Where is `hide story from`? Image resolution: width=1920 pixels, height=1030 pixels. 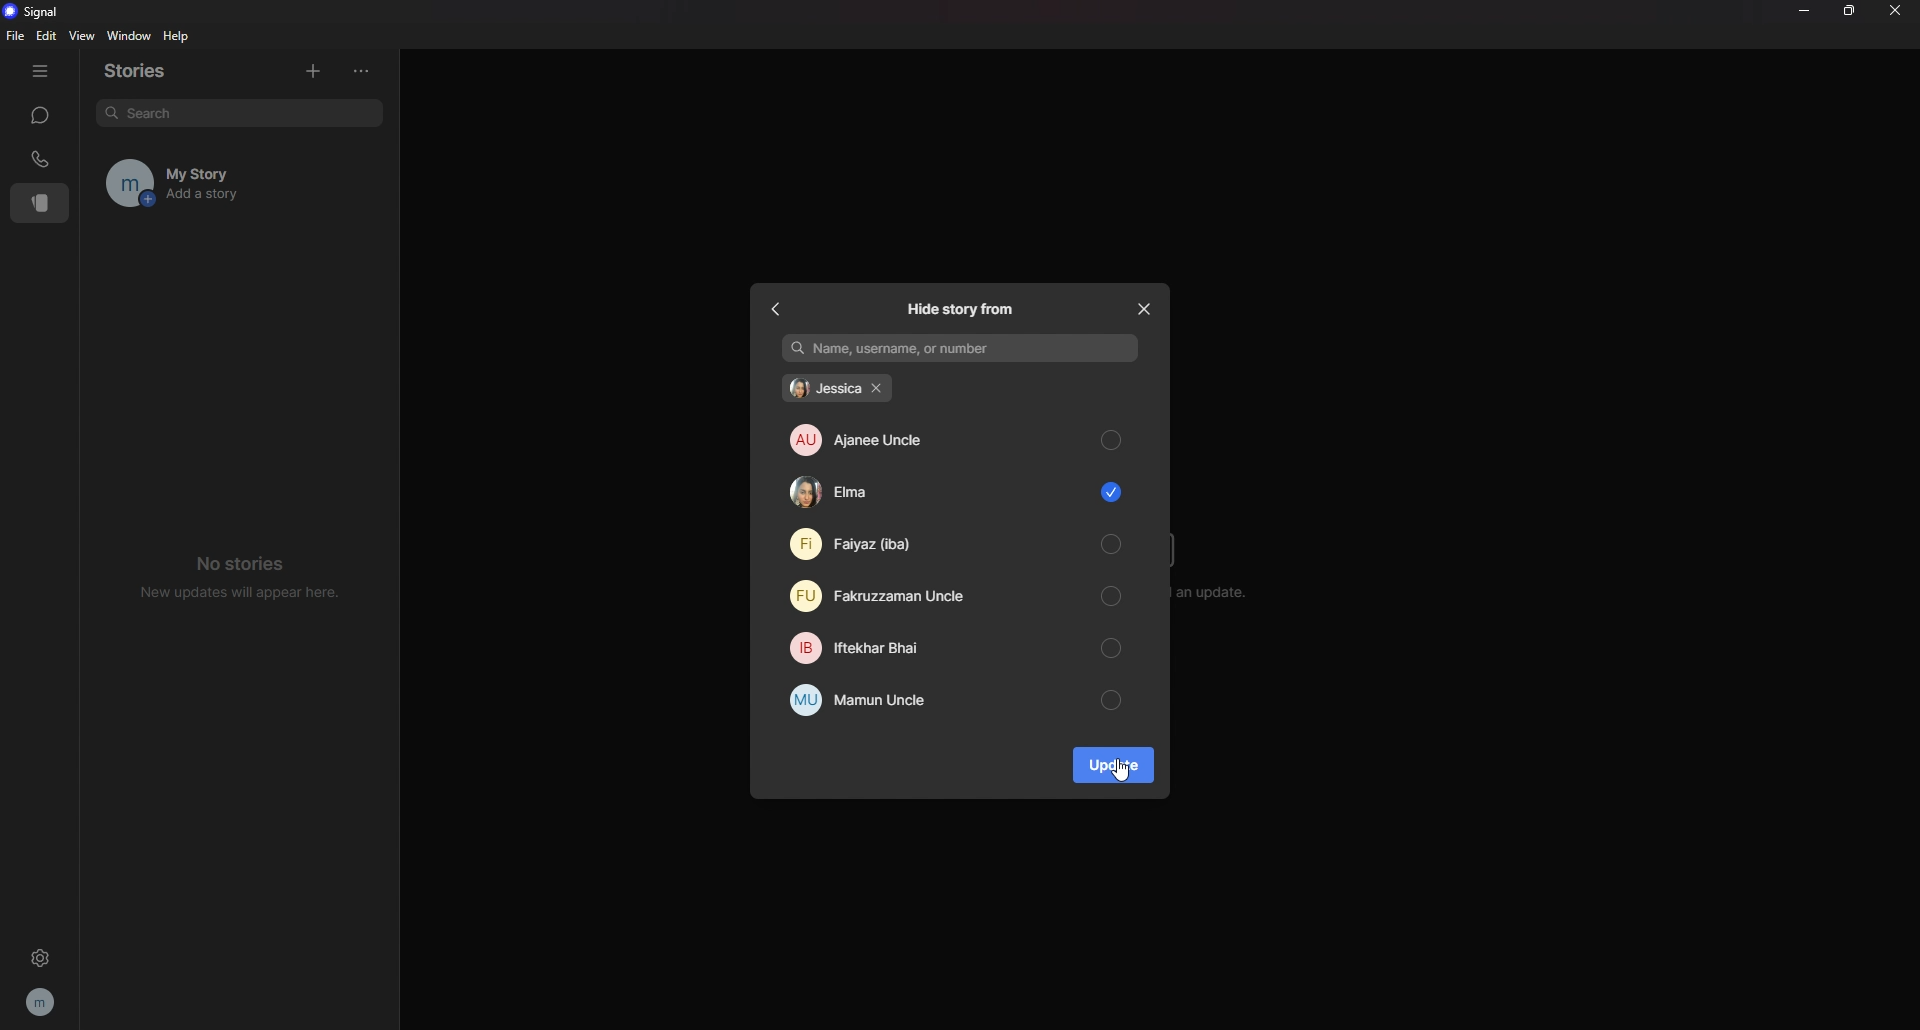
hide story from is located at coordinates (967, 309).